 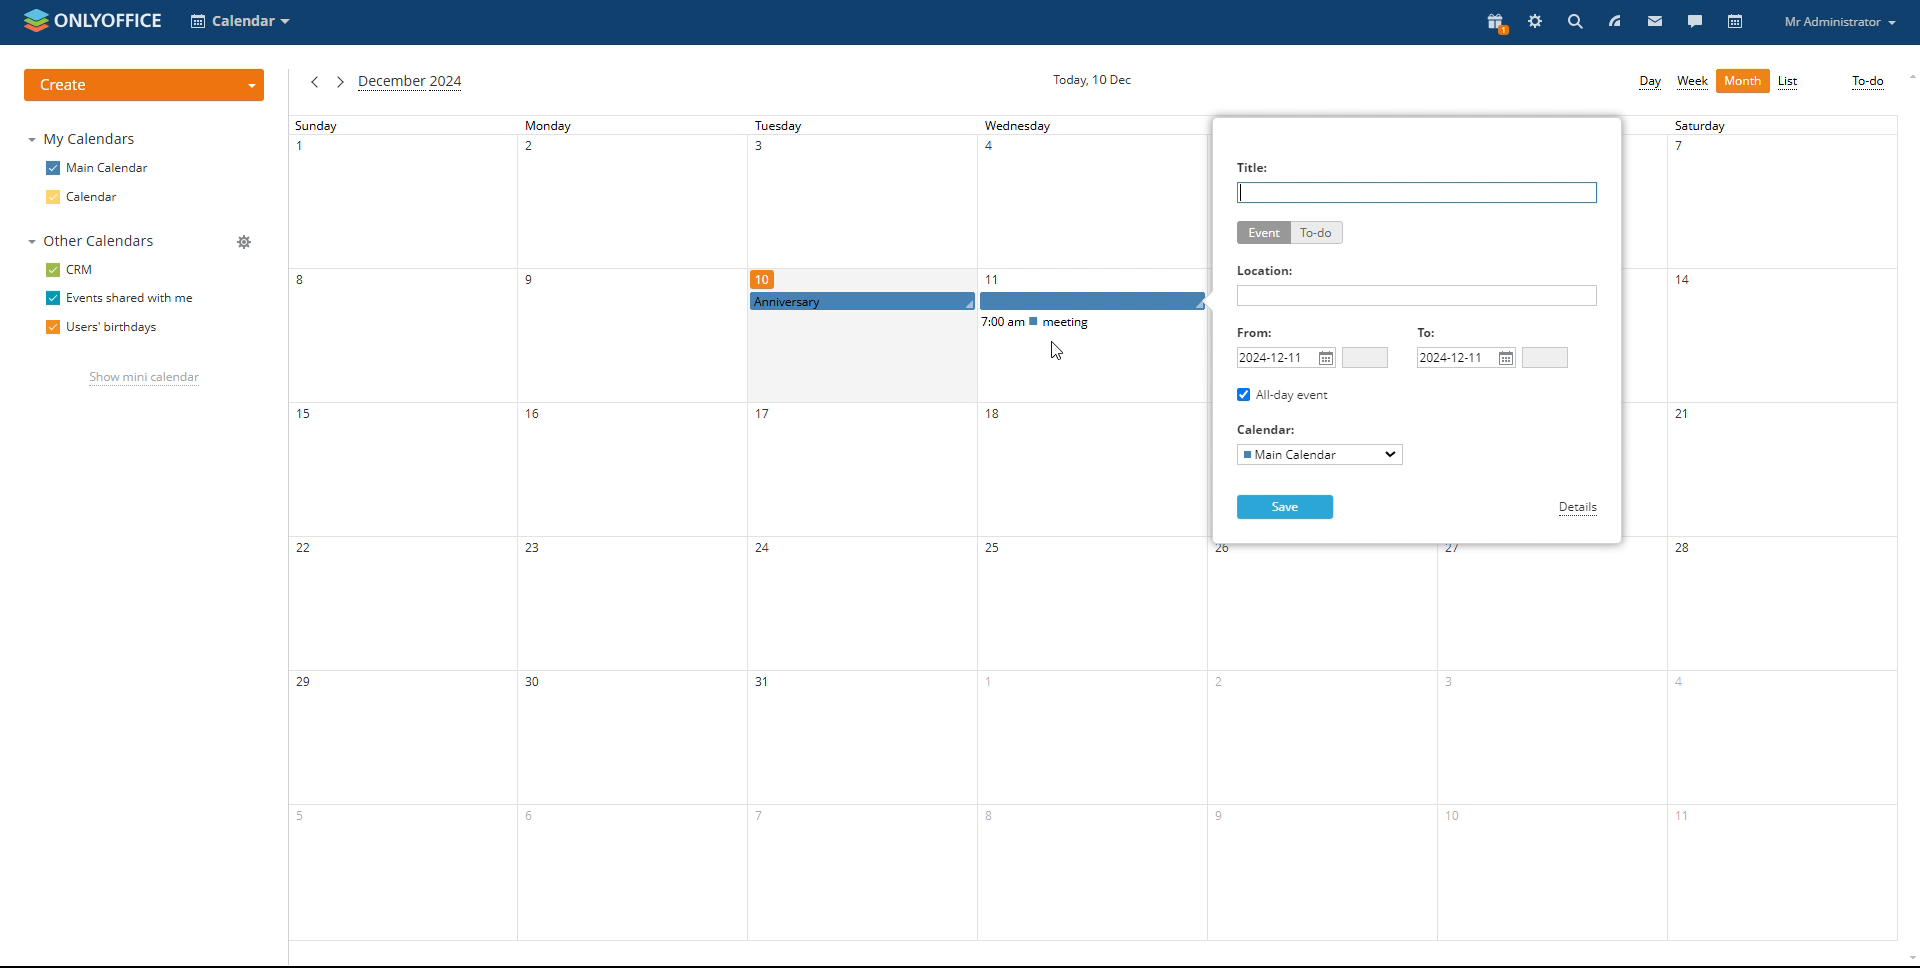 What do you see at coordinates (98, 168) in the screenshot?
I see `main calendar` at bounding box center [98, 168].